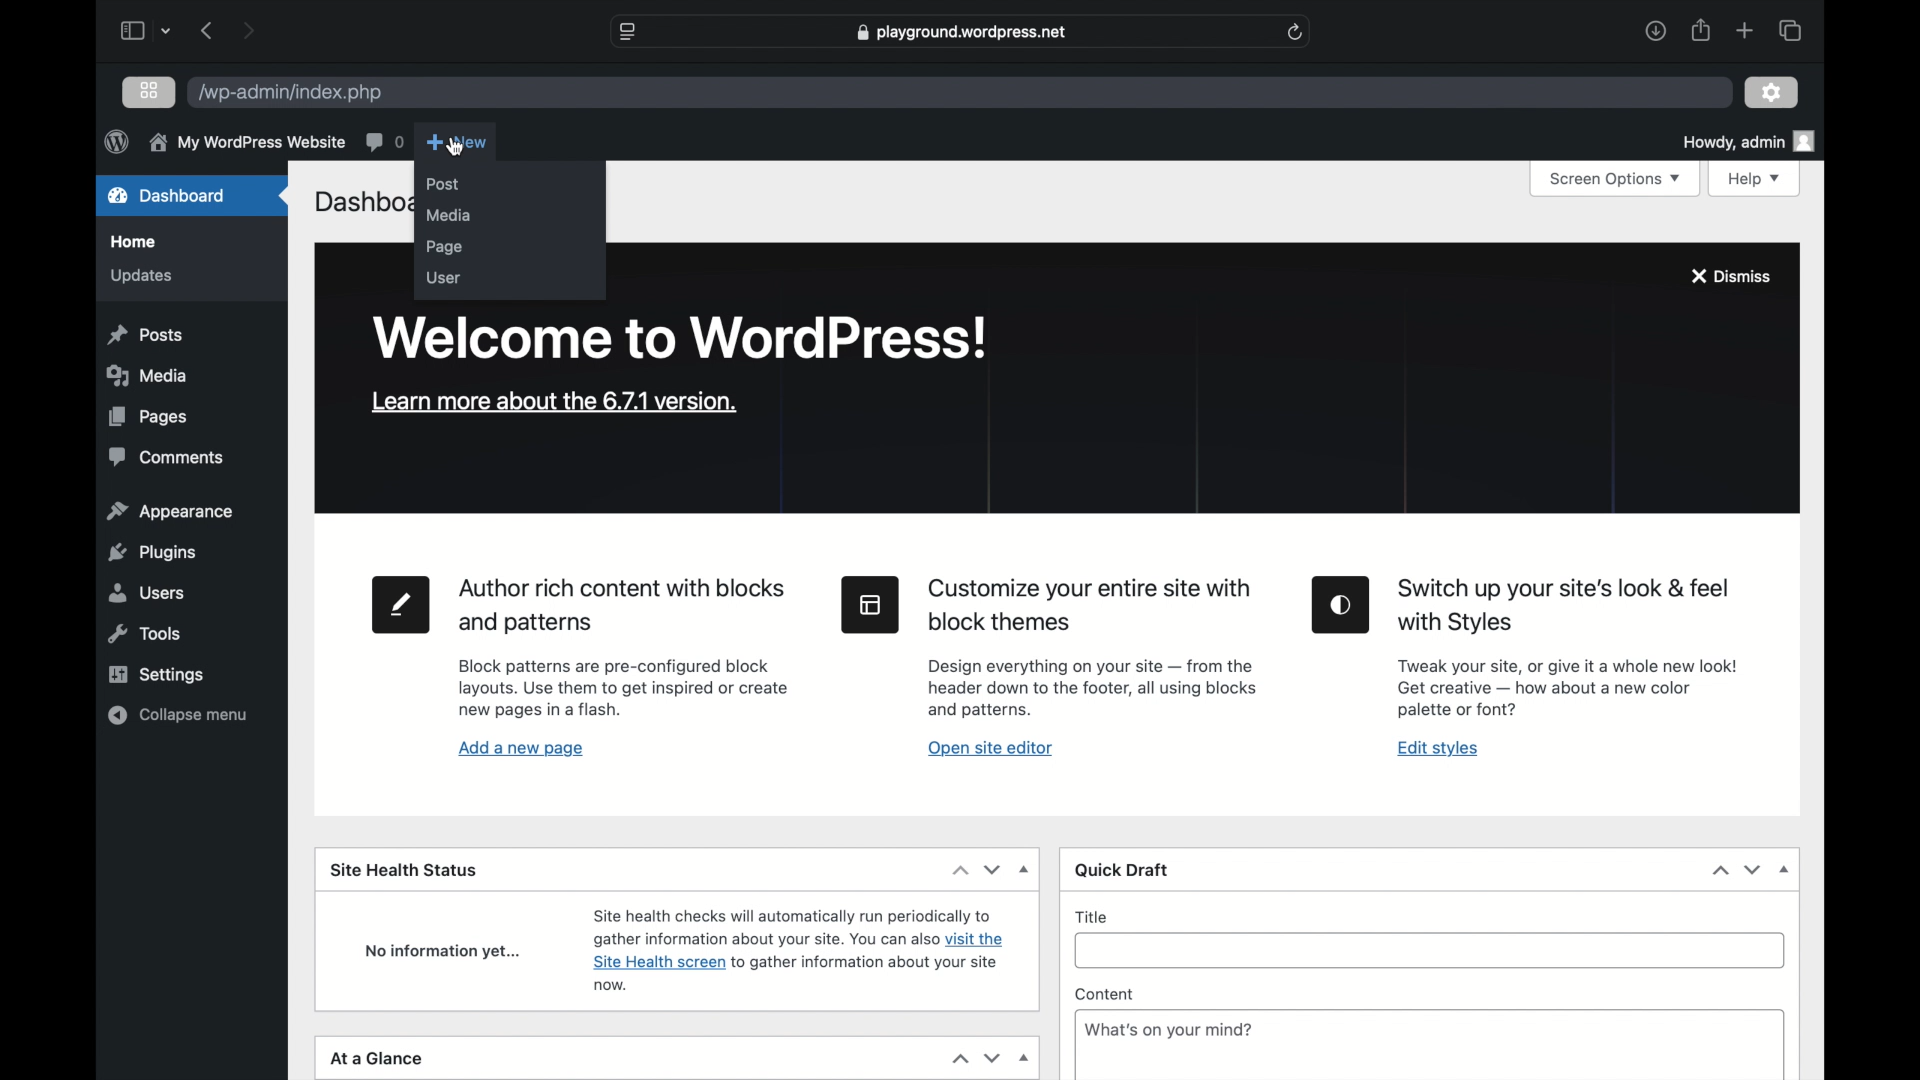 The width and height of the screenshot is (1920, 1080). I want to click on Learnmore about 6.7.1 version, so click(554, 401).